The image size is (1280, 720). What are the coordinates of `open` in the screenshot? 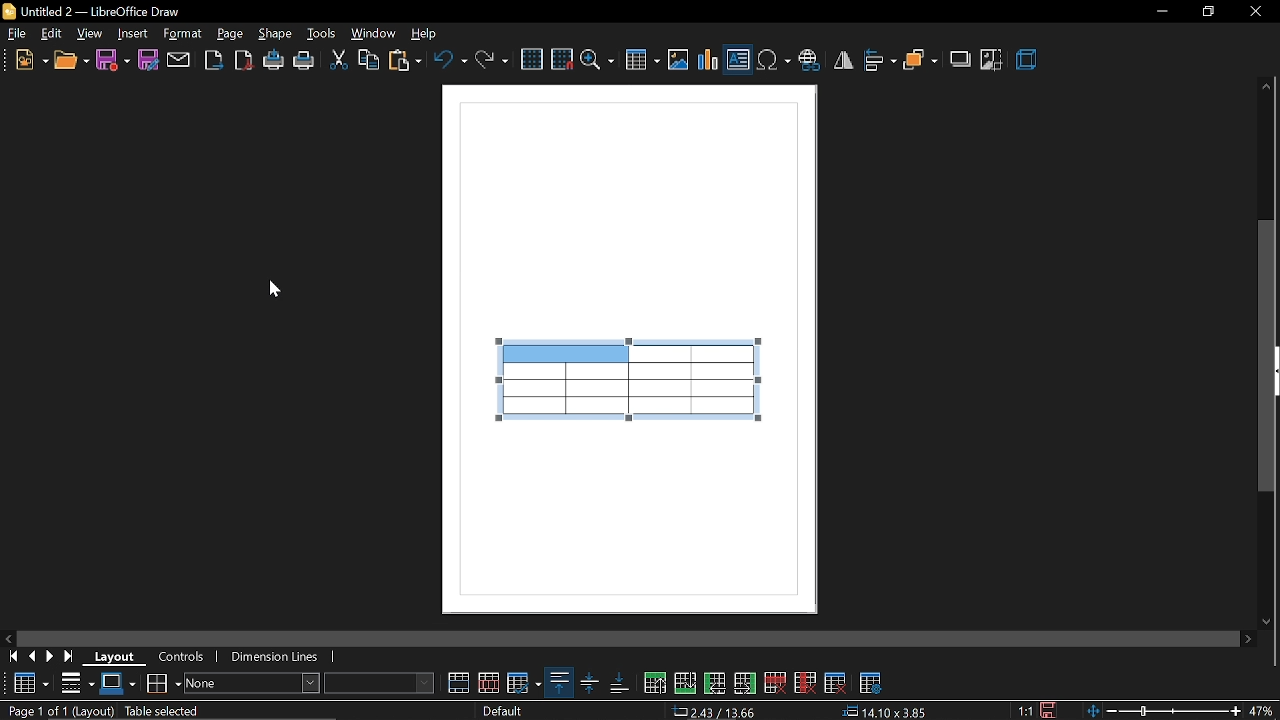 It's located at (71, 60).